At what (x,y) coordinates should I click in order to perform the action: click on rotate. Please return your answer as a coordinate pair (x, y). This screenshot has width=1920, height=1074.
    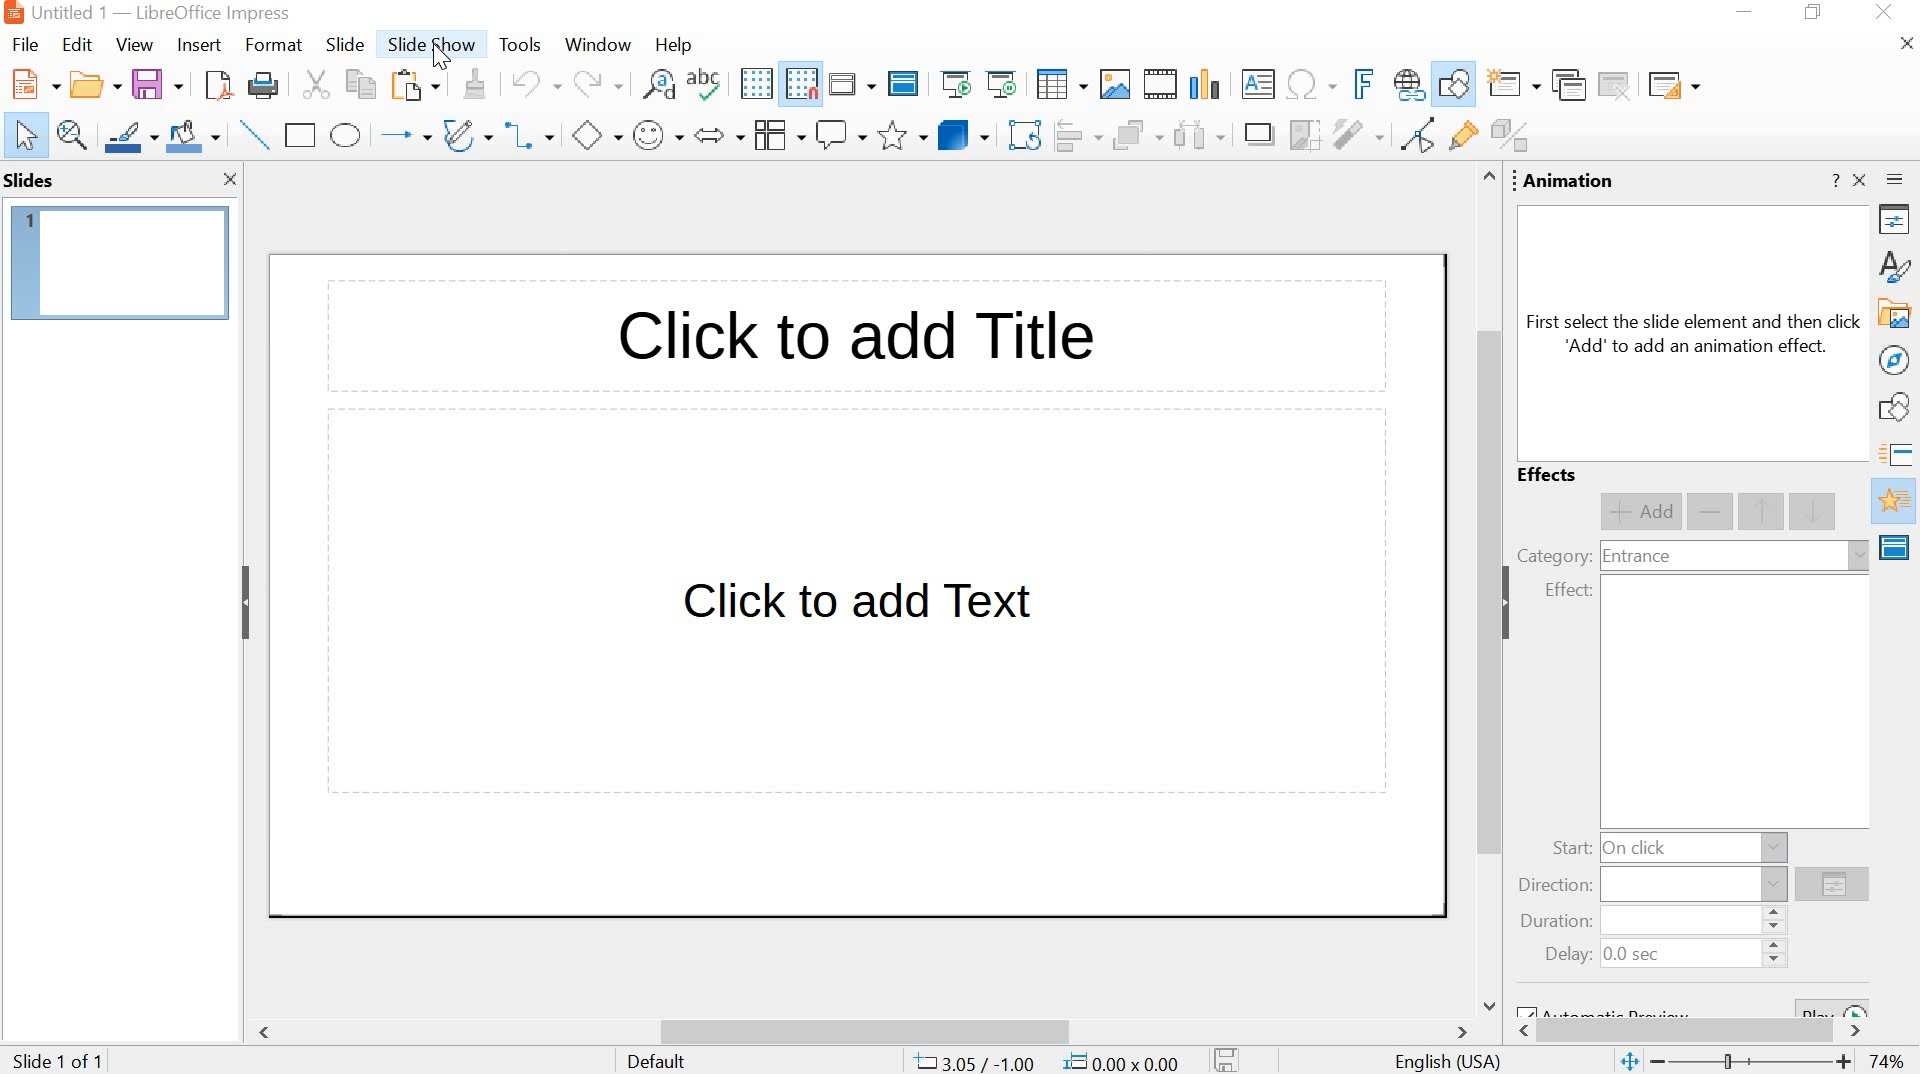
    Looking at the image, I should click on (1023, 137).